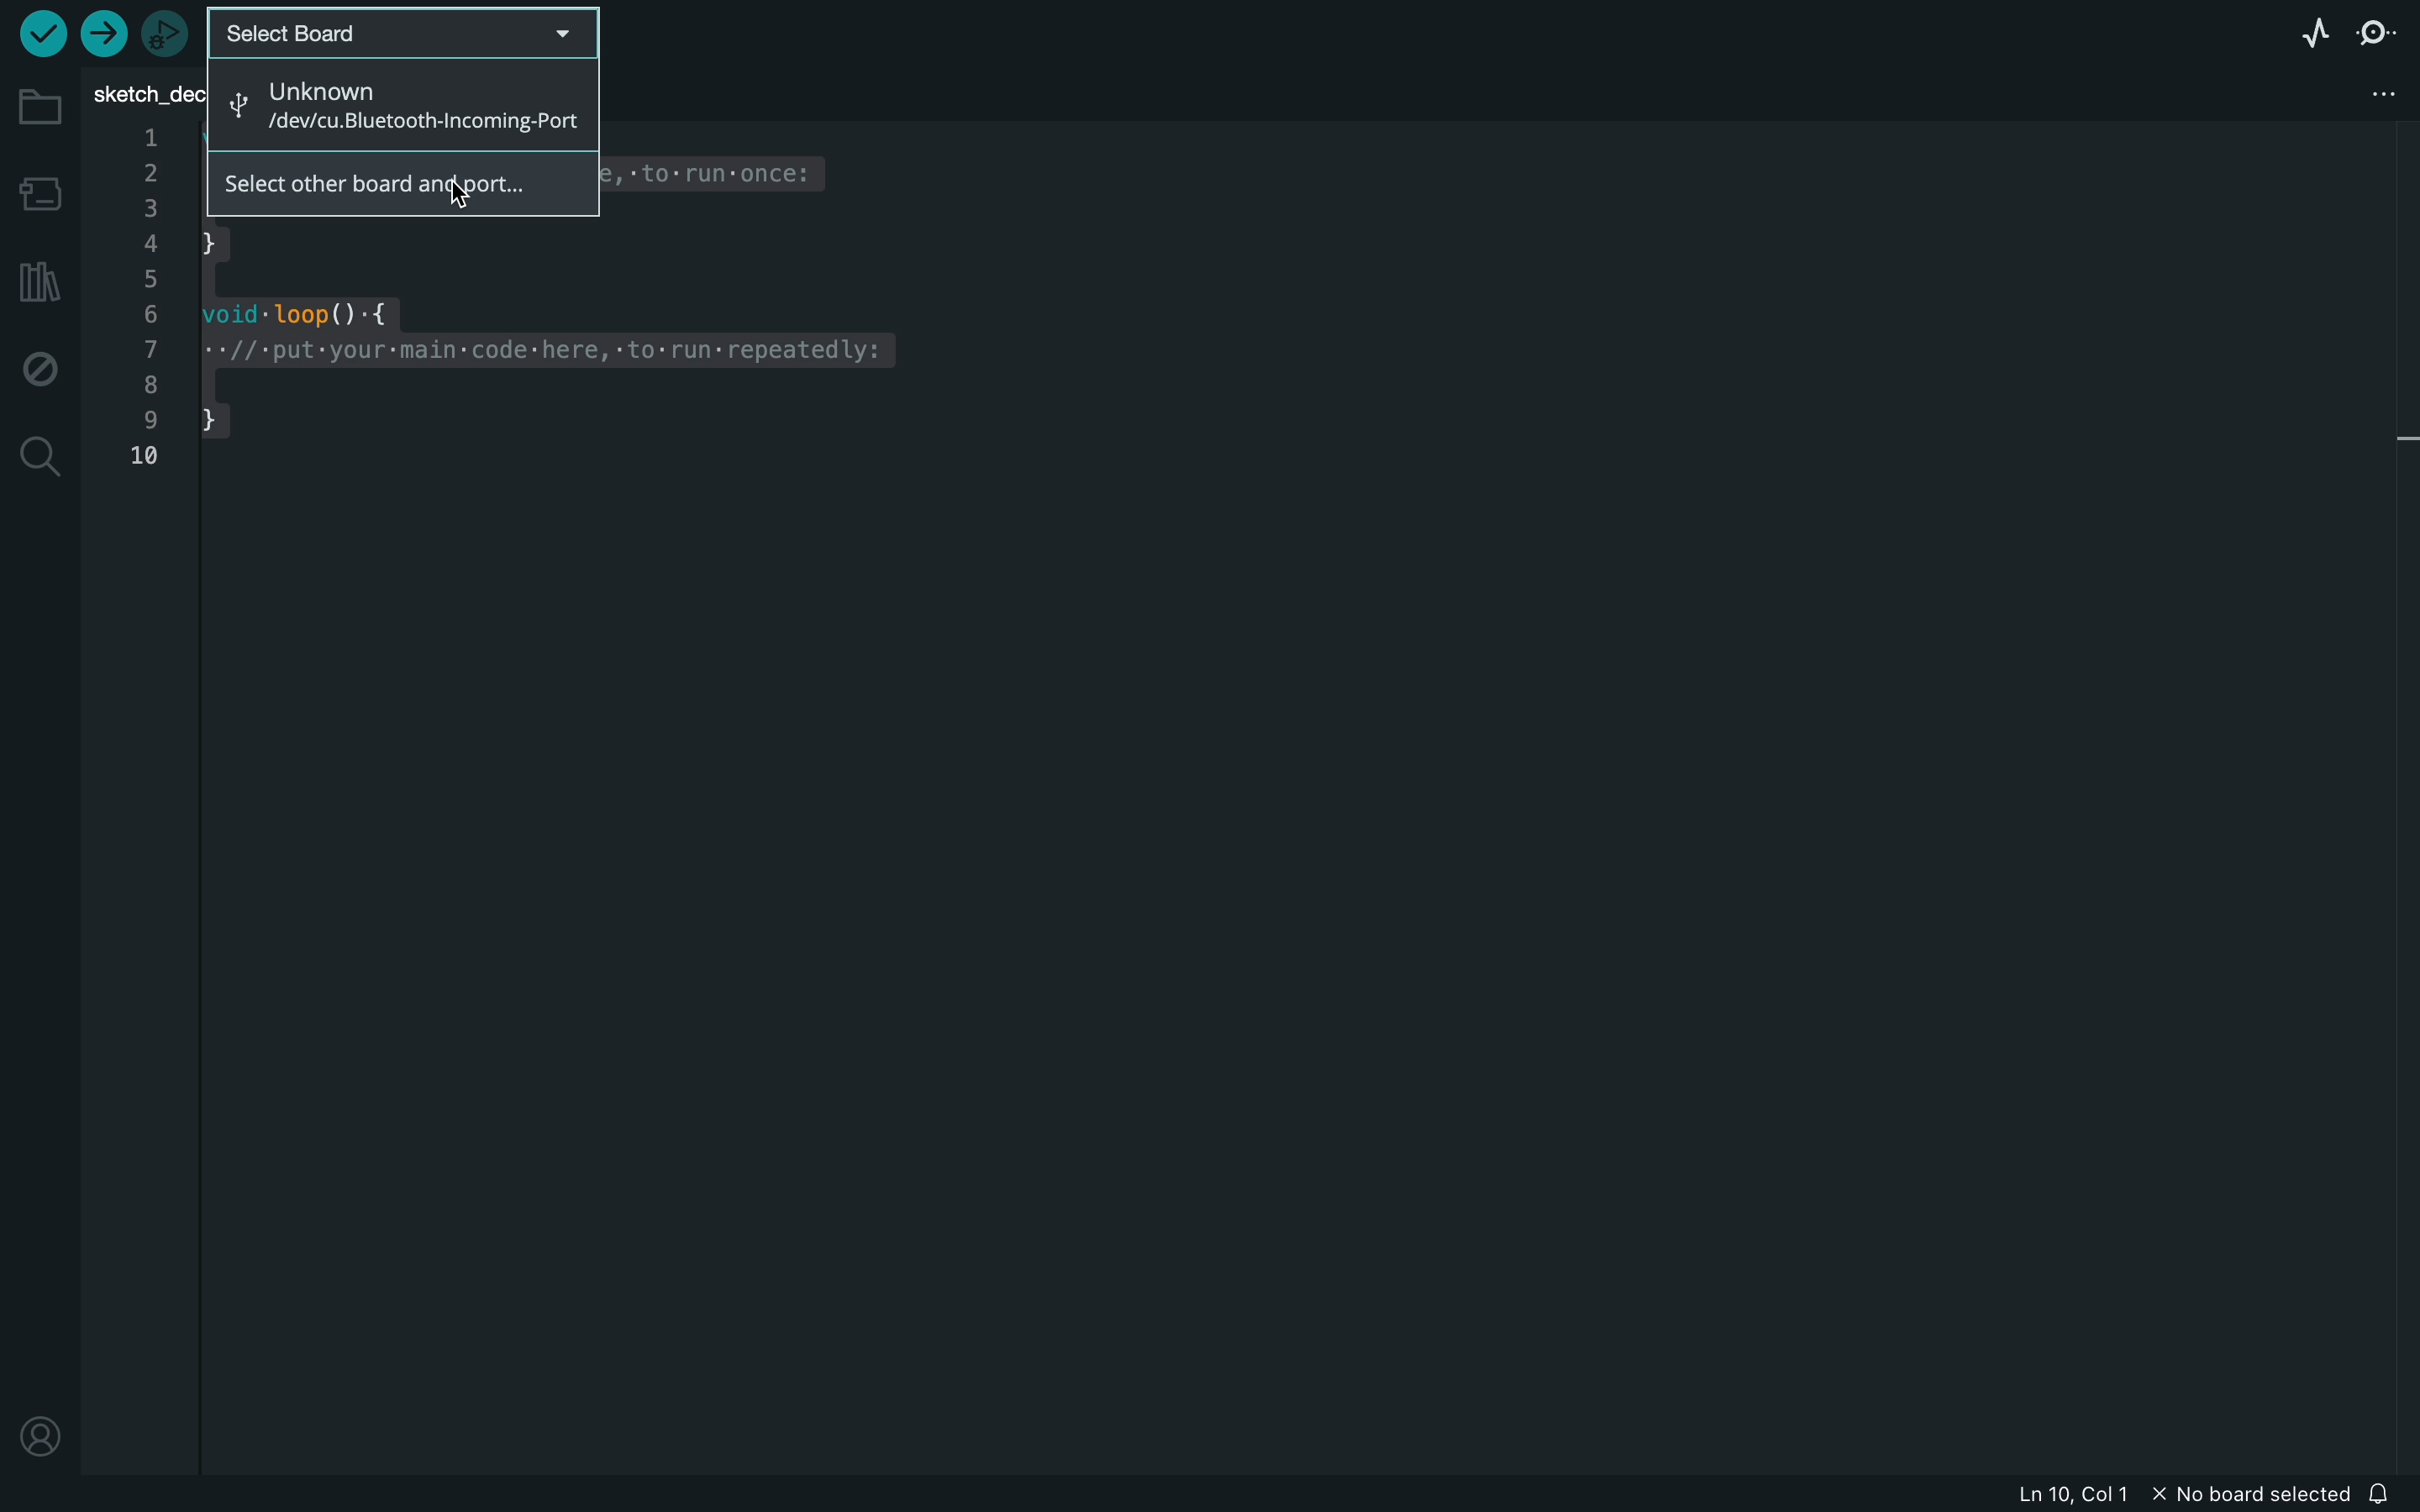 The width and height of the screenshot is (2420, 1512). Describe the element at coordinates (530, 376) in the screenshot. I see `code` at that location.